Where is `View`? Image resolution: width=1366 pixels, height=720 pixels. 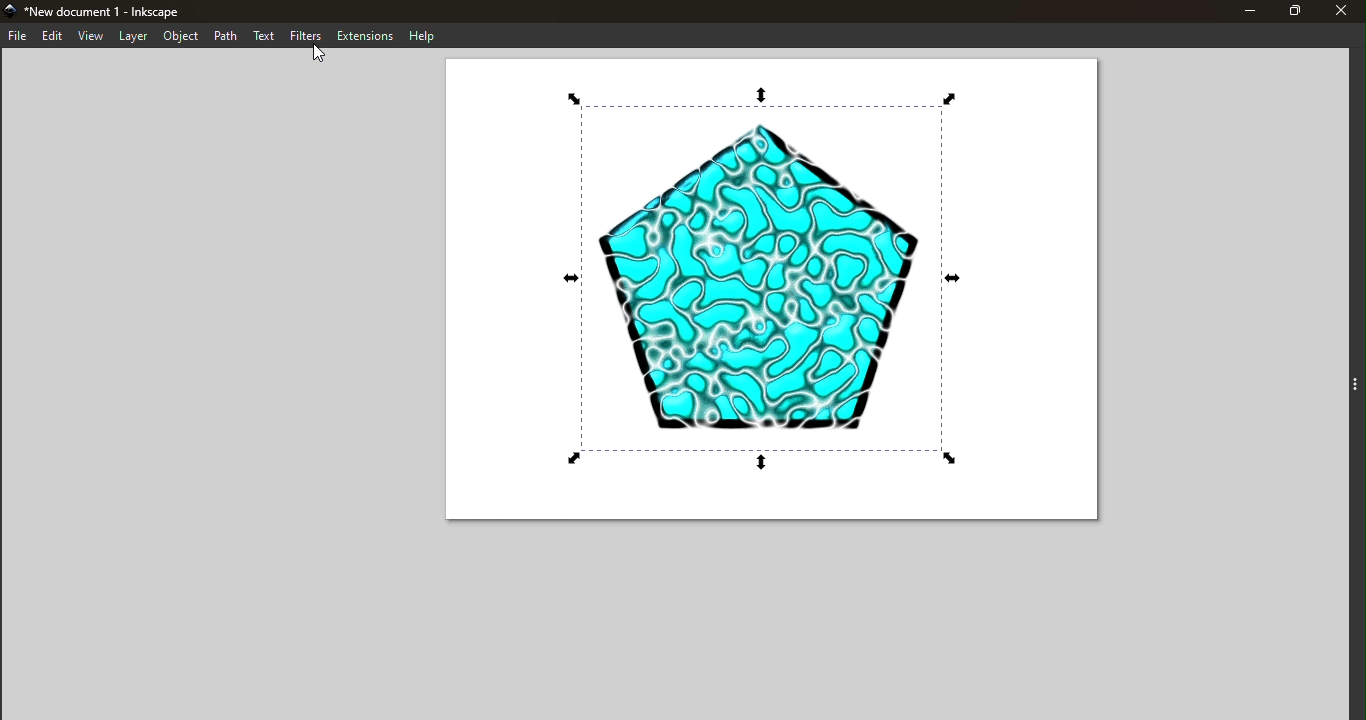
View is located at coordinates (91, 37).